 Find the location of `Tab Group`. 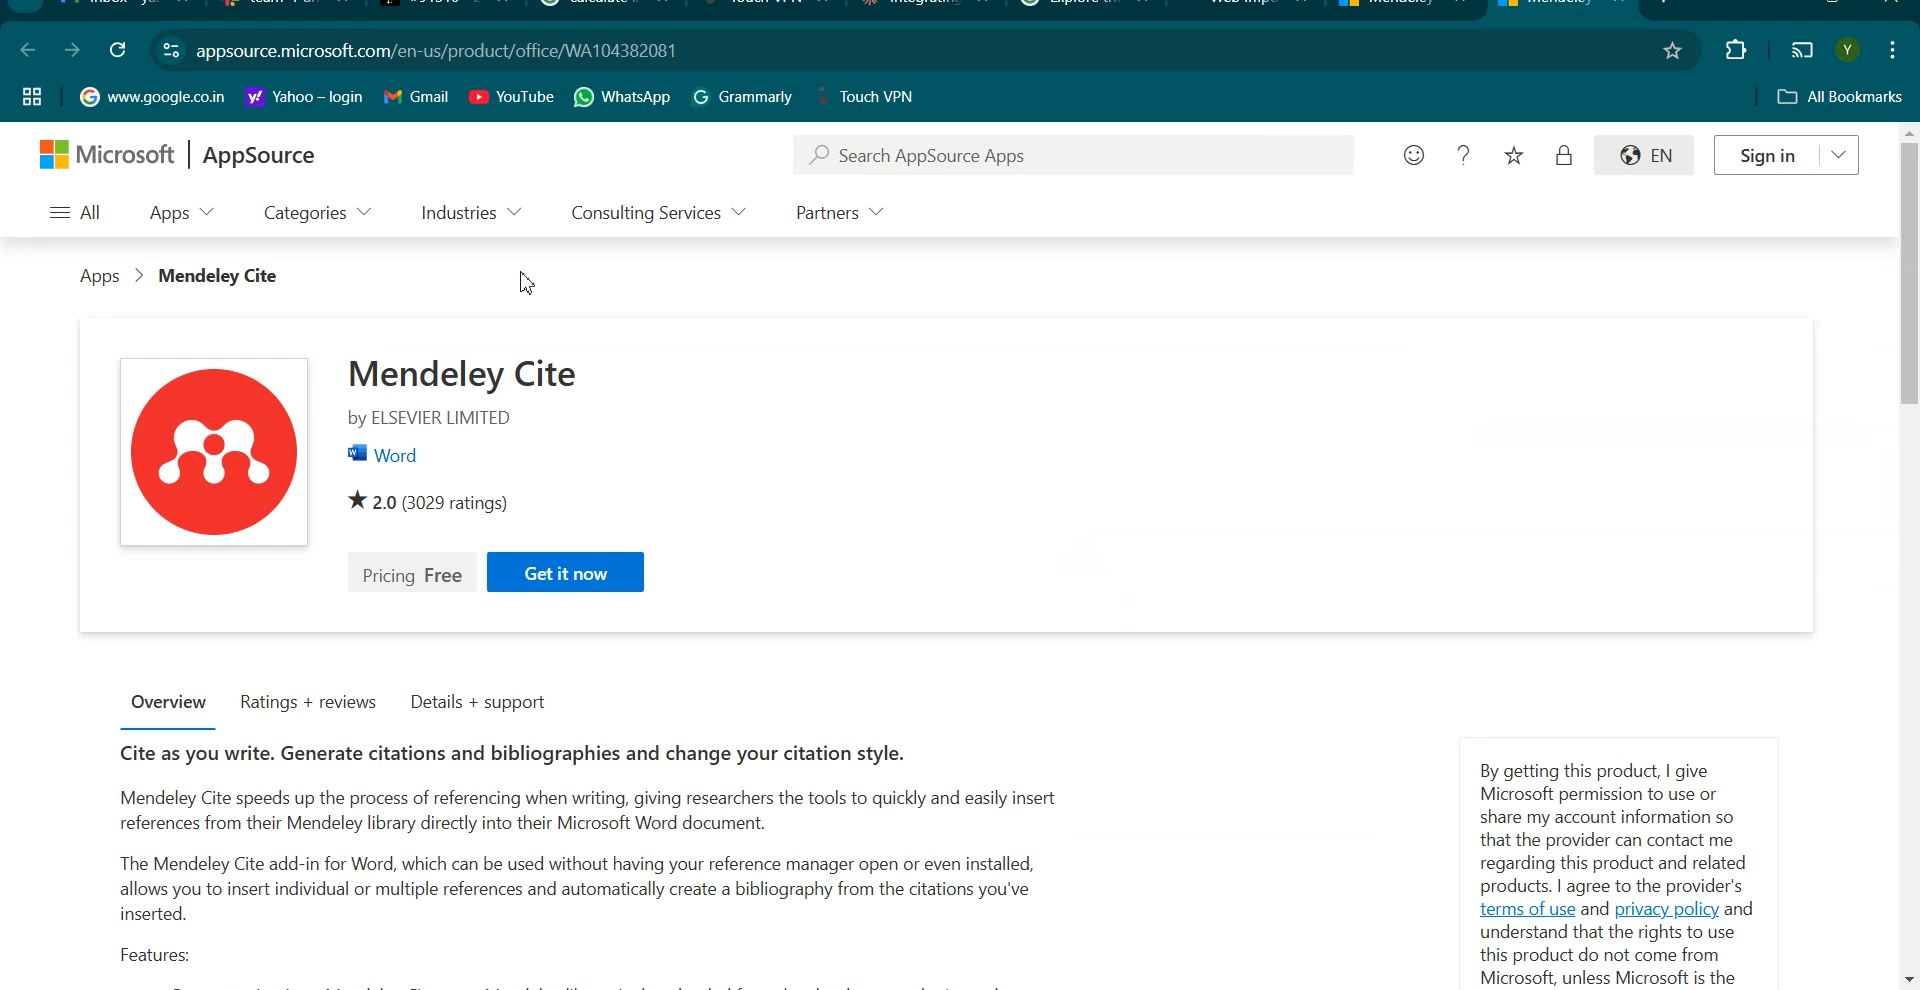

Tab Group is located at coordinates (33, 96).